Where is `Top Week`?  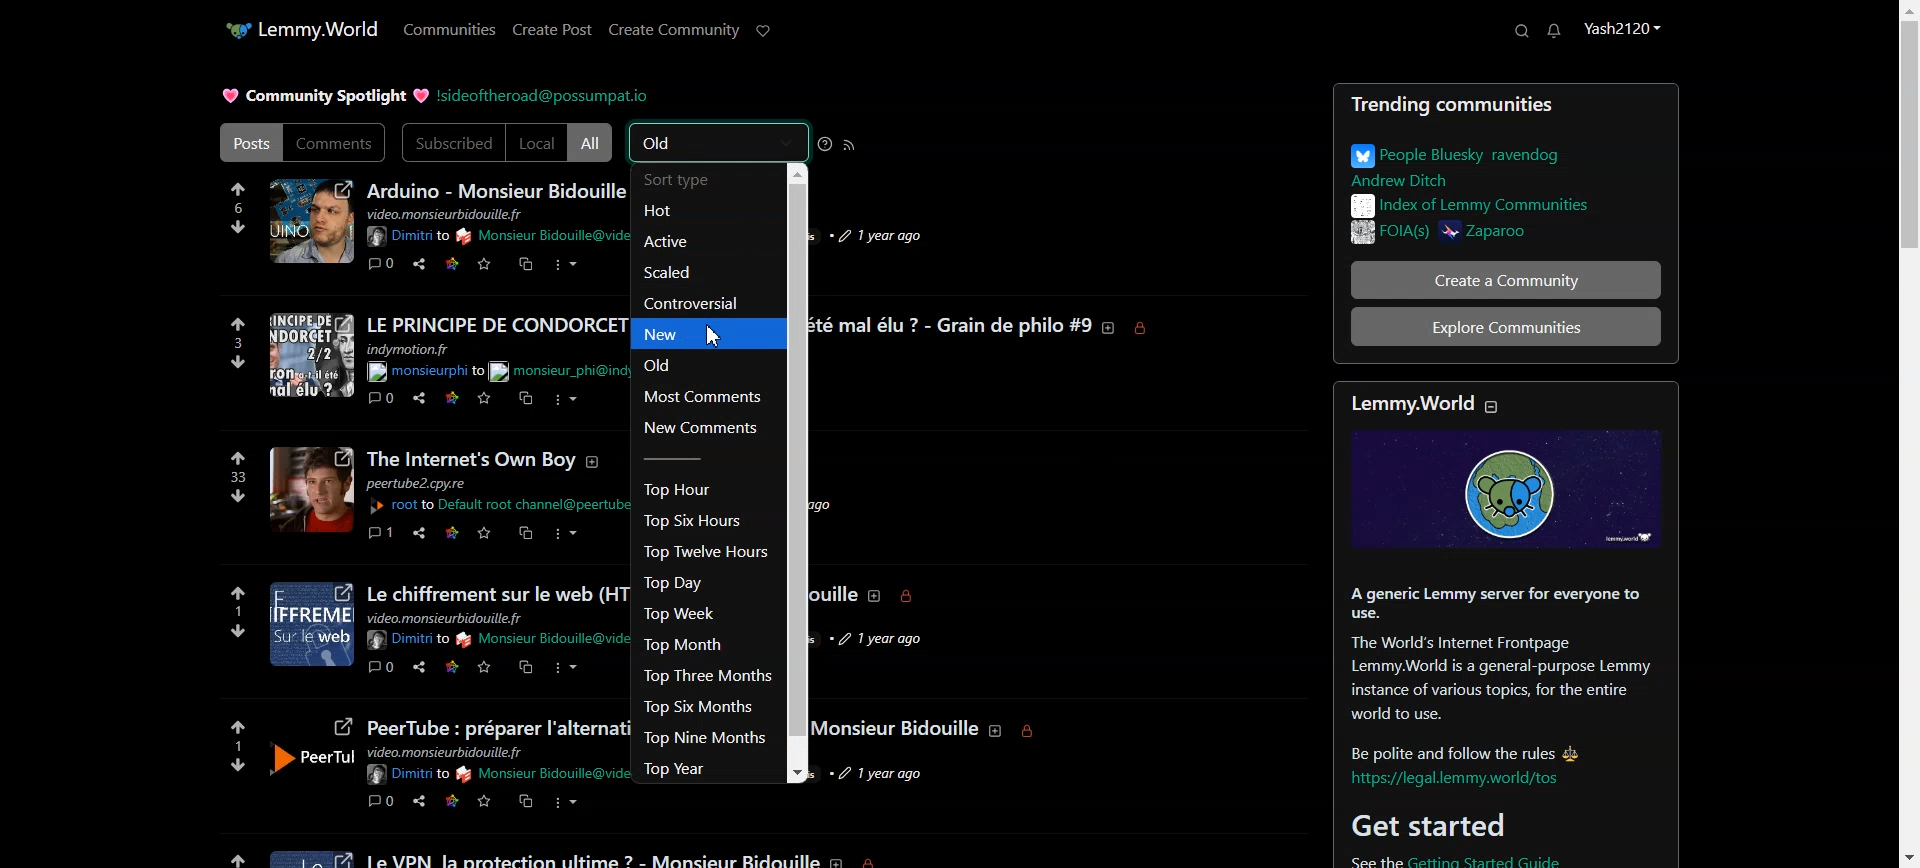 Top Week is located at coordinates (682, 613).